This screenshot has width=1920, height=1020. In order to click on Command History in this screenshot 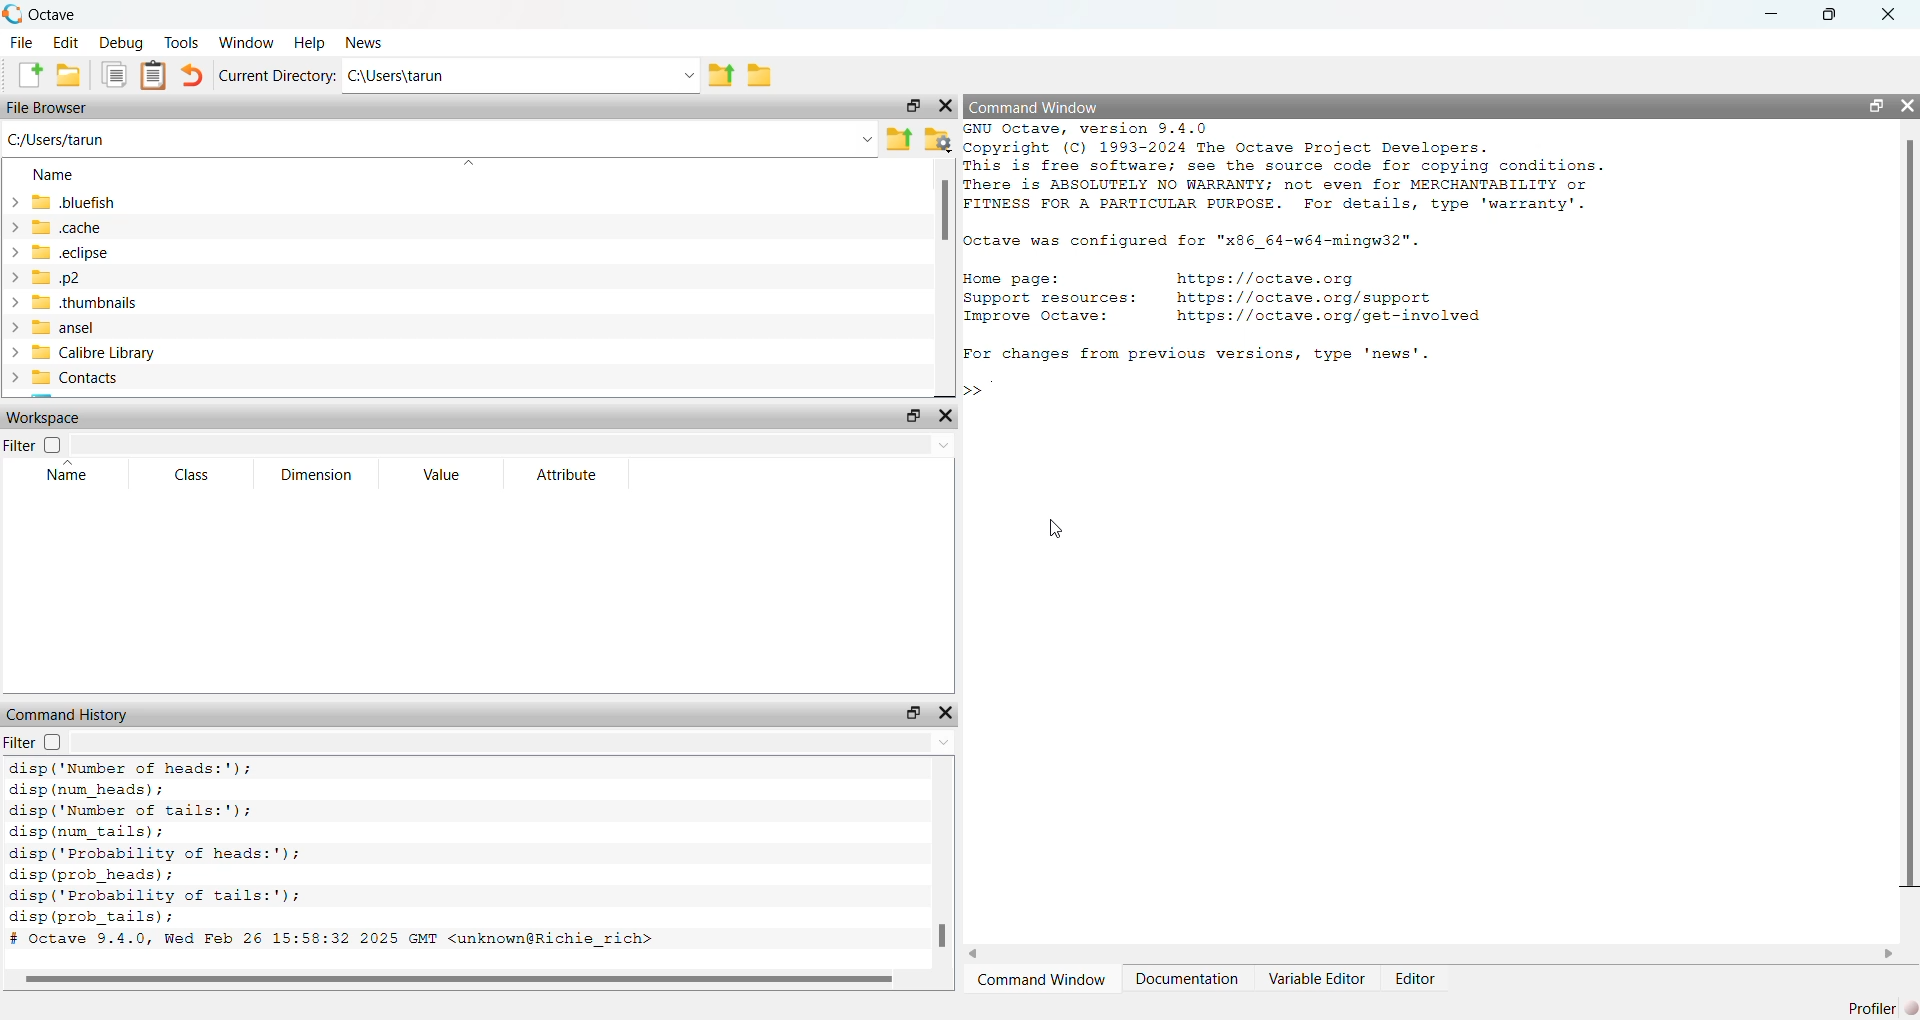, I will do `click(70, 715)`.